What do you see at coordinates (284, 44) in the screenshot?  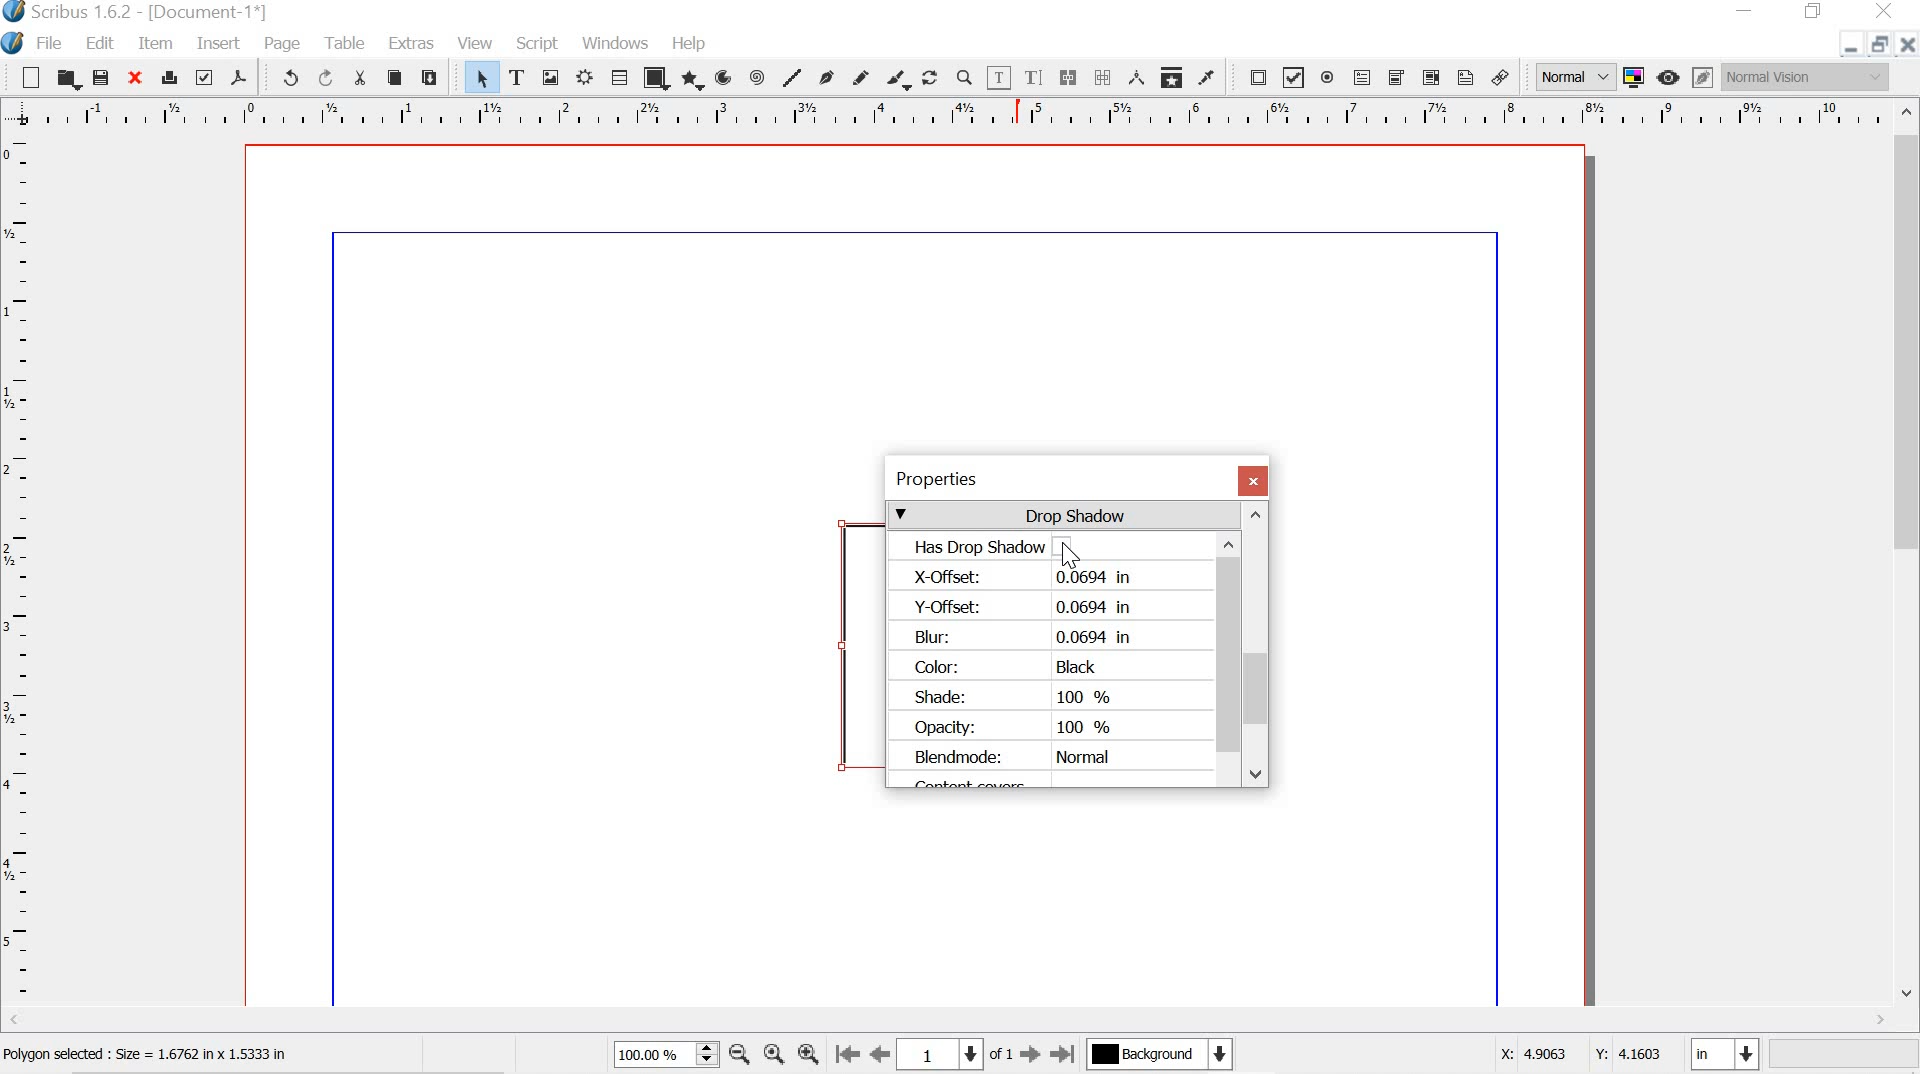 I see `PAGE` at bounding box center [284, 44].